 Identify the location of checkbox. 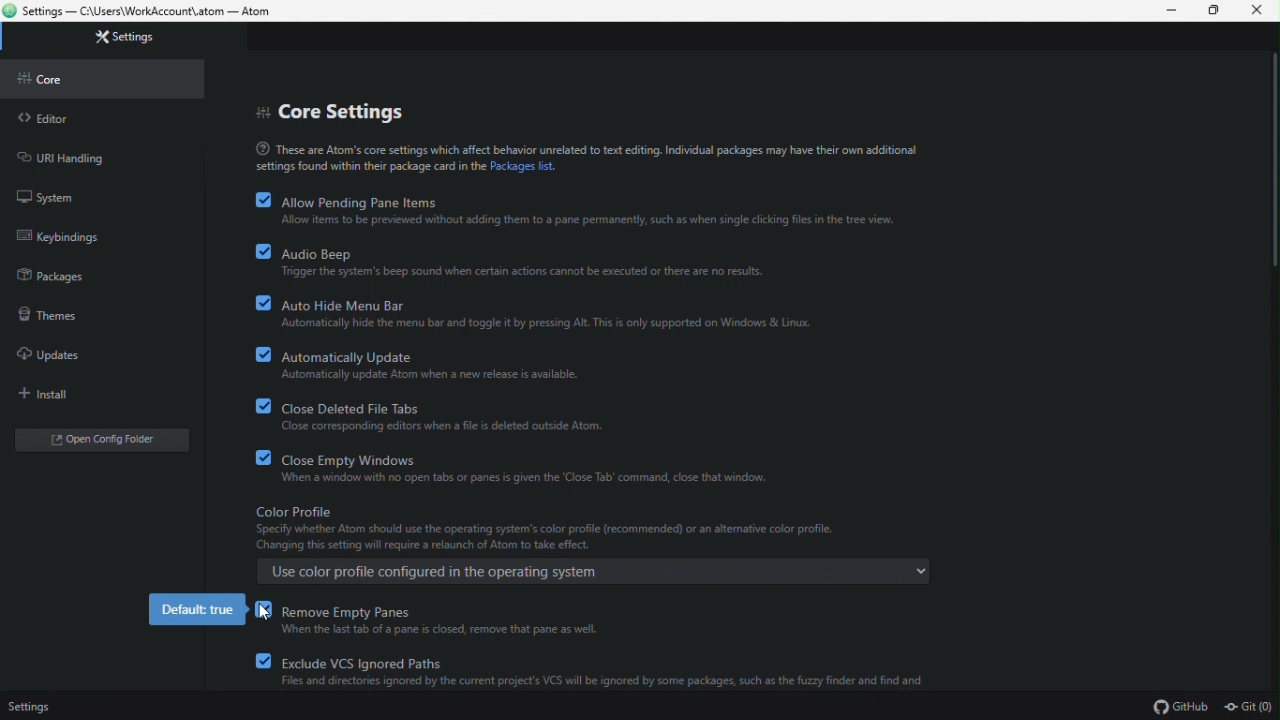
(256, 251).